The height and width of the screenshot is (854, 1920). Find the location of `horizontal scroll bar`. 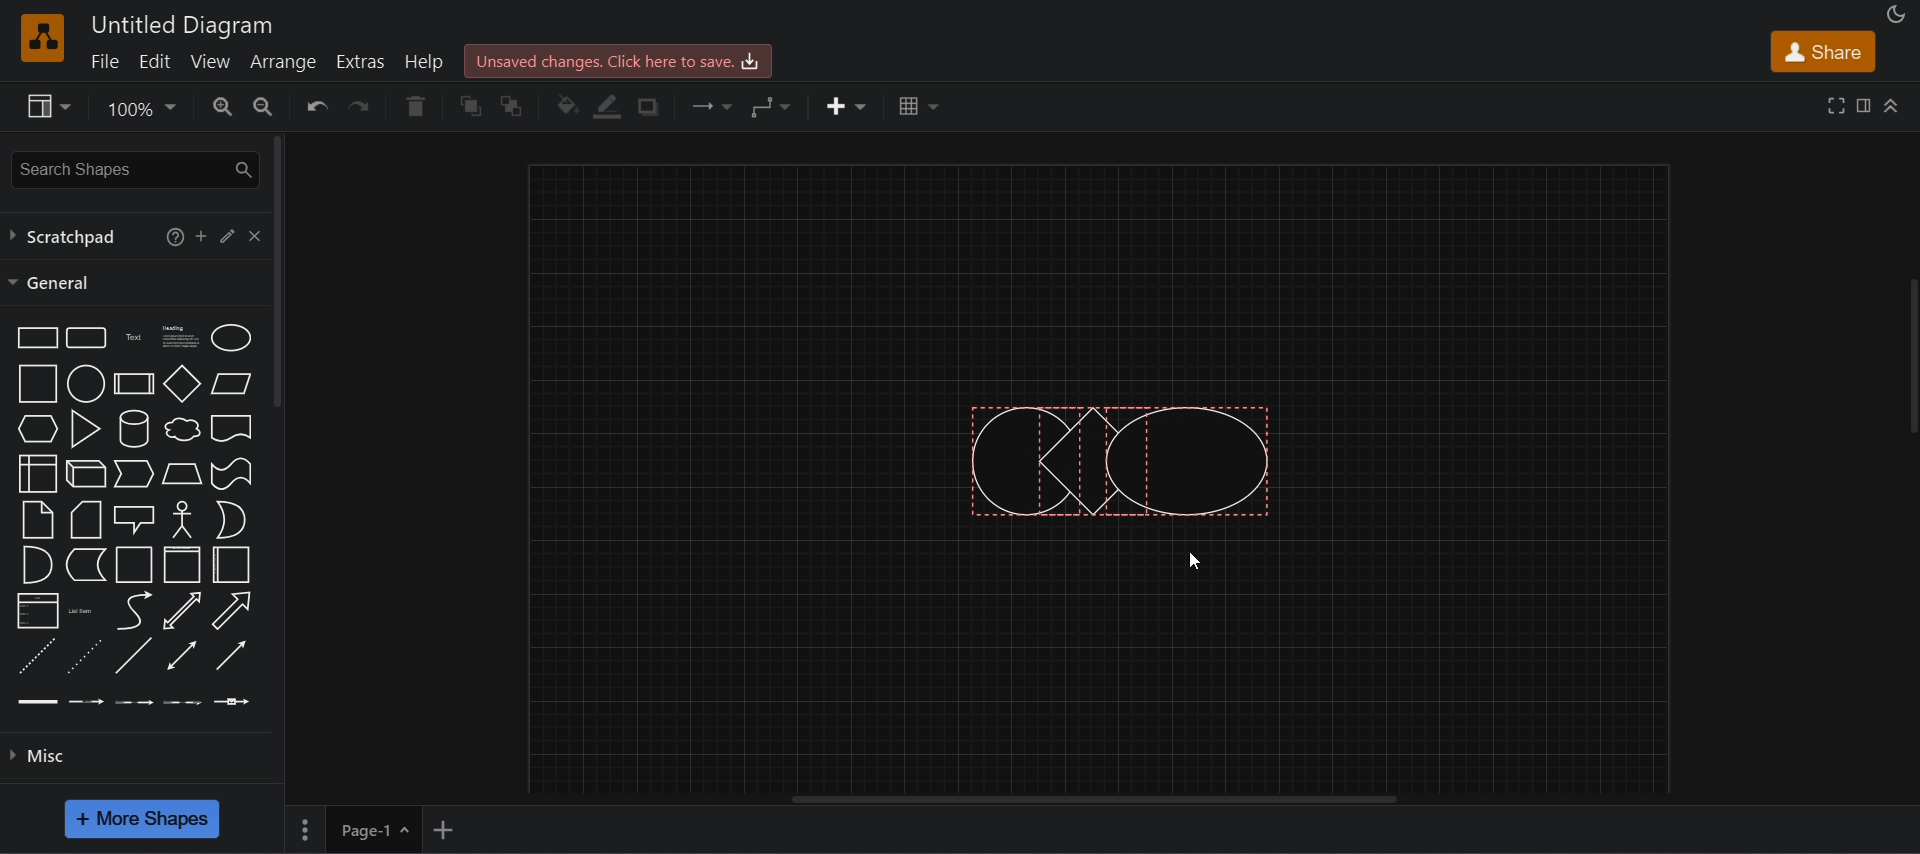

horizontal scroll bar is located at coordinates (1108, 800).